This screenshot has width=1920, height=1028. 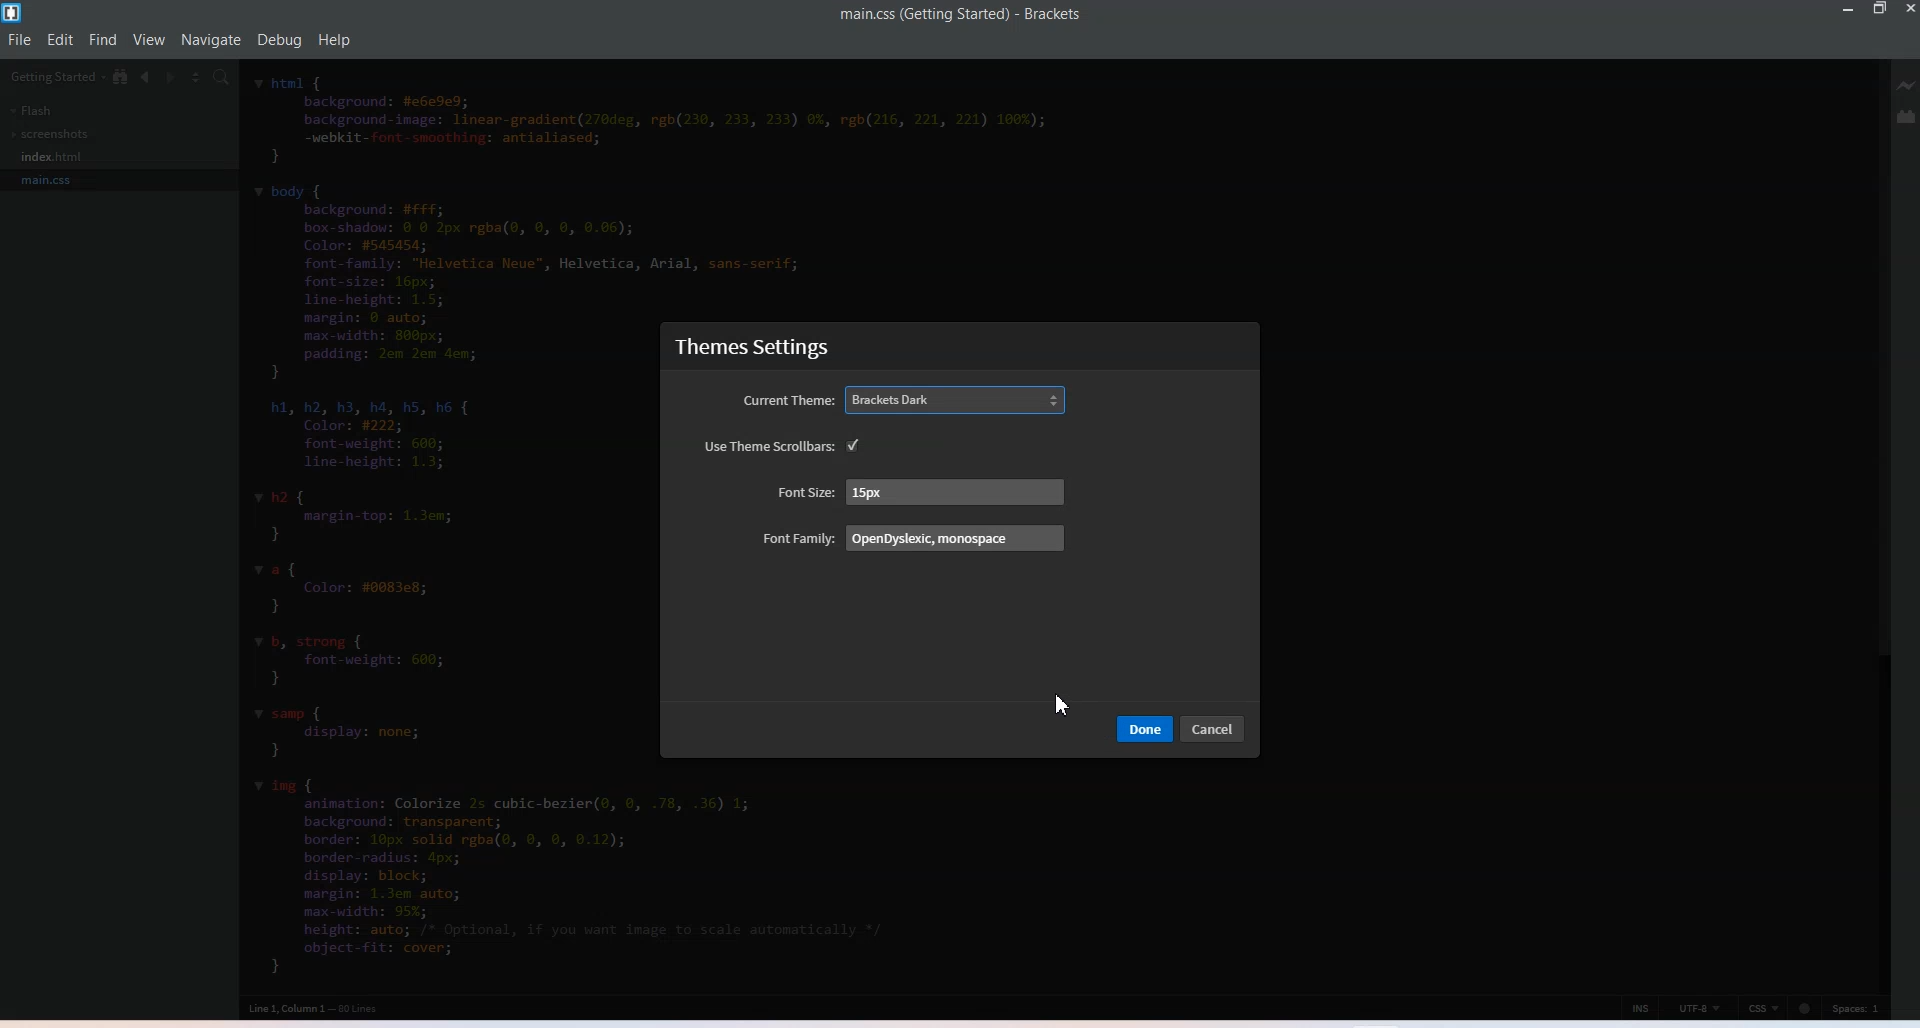 What do you see at coordinates (55, 179) in the screenshot?
I see `main.css` at bounding box center [55, 179].